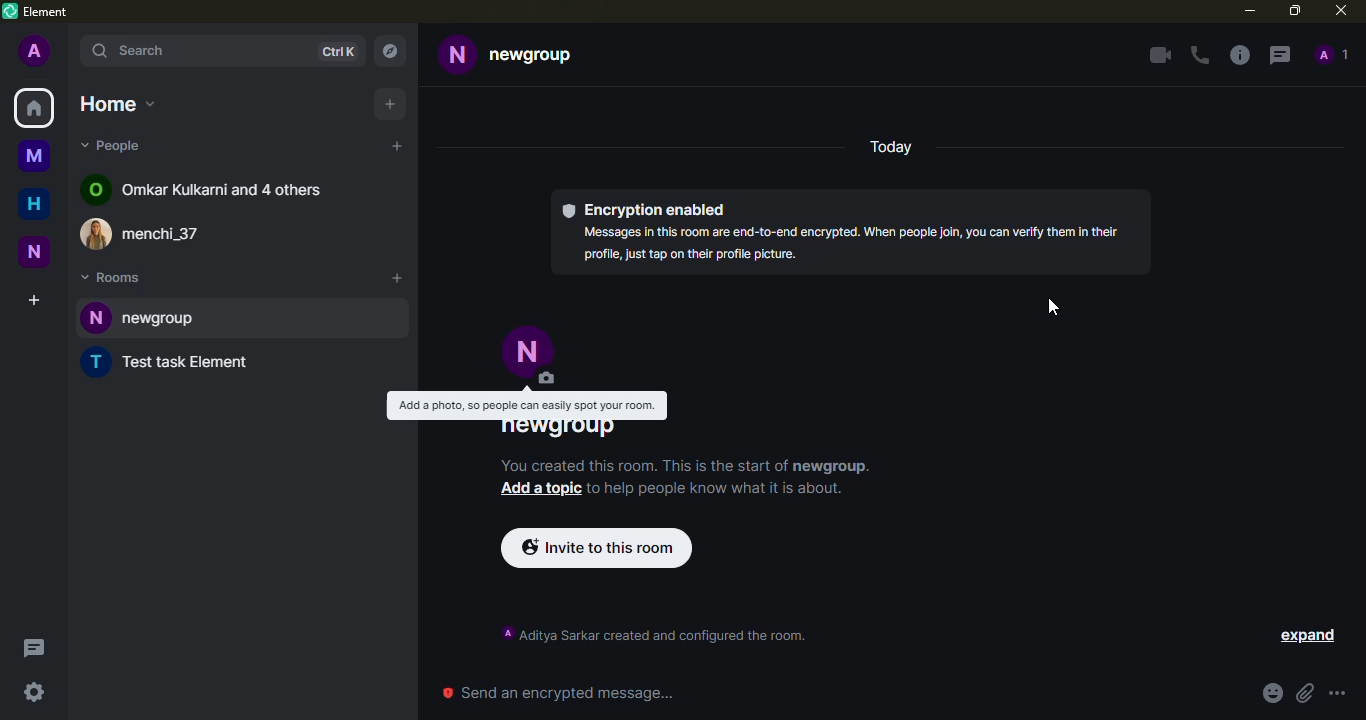 This screenshot has height=720, width=1366. I want to click on invite to this room, so click(597, 548).